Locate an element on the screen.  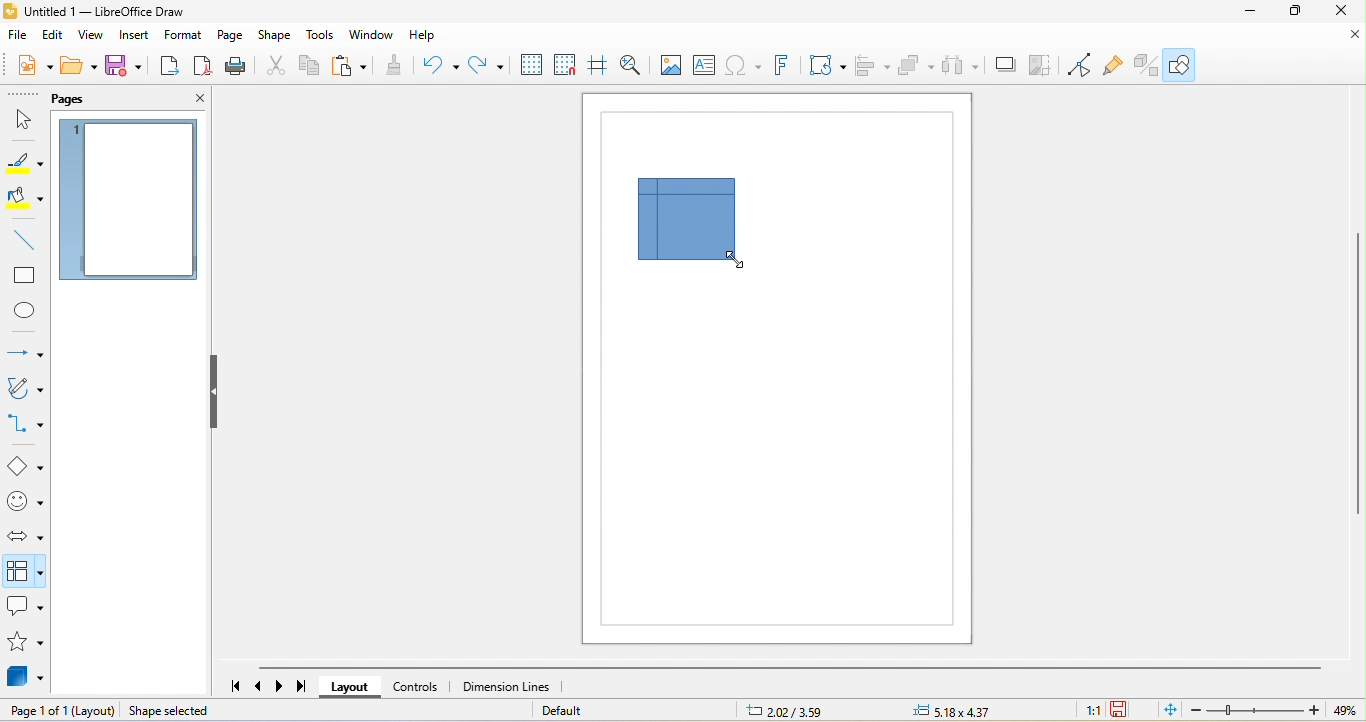
vertical scroll bar is located at coordinates (1357, 373).